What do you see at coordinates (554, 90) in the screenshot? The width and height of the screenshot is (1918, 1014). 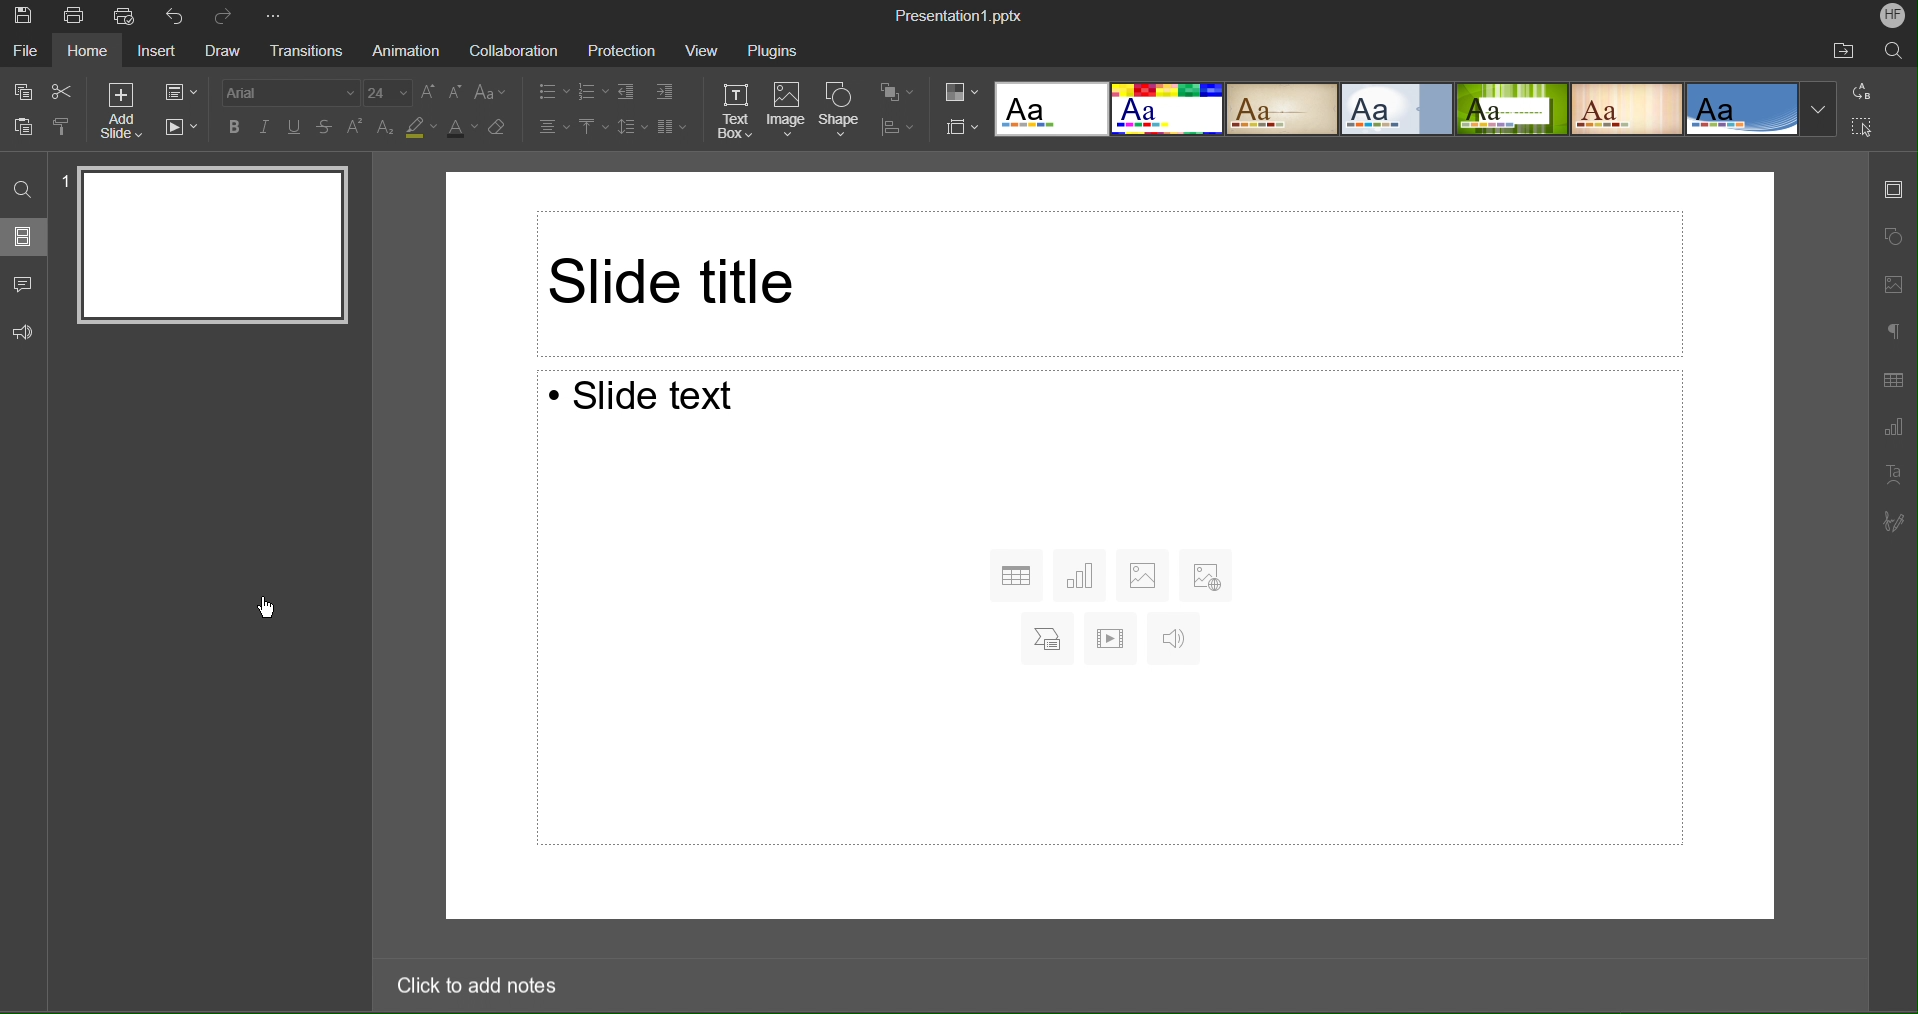 I see `Bullet List` at bounding box center [554, 90].